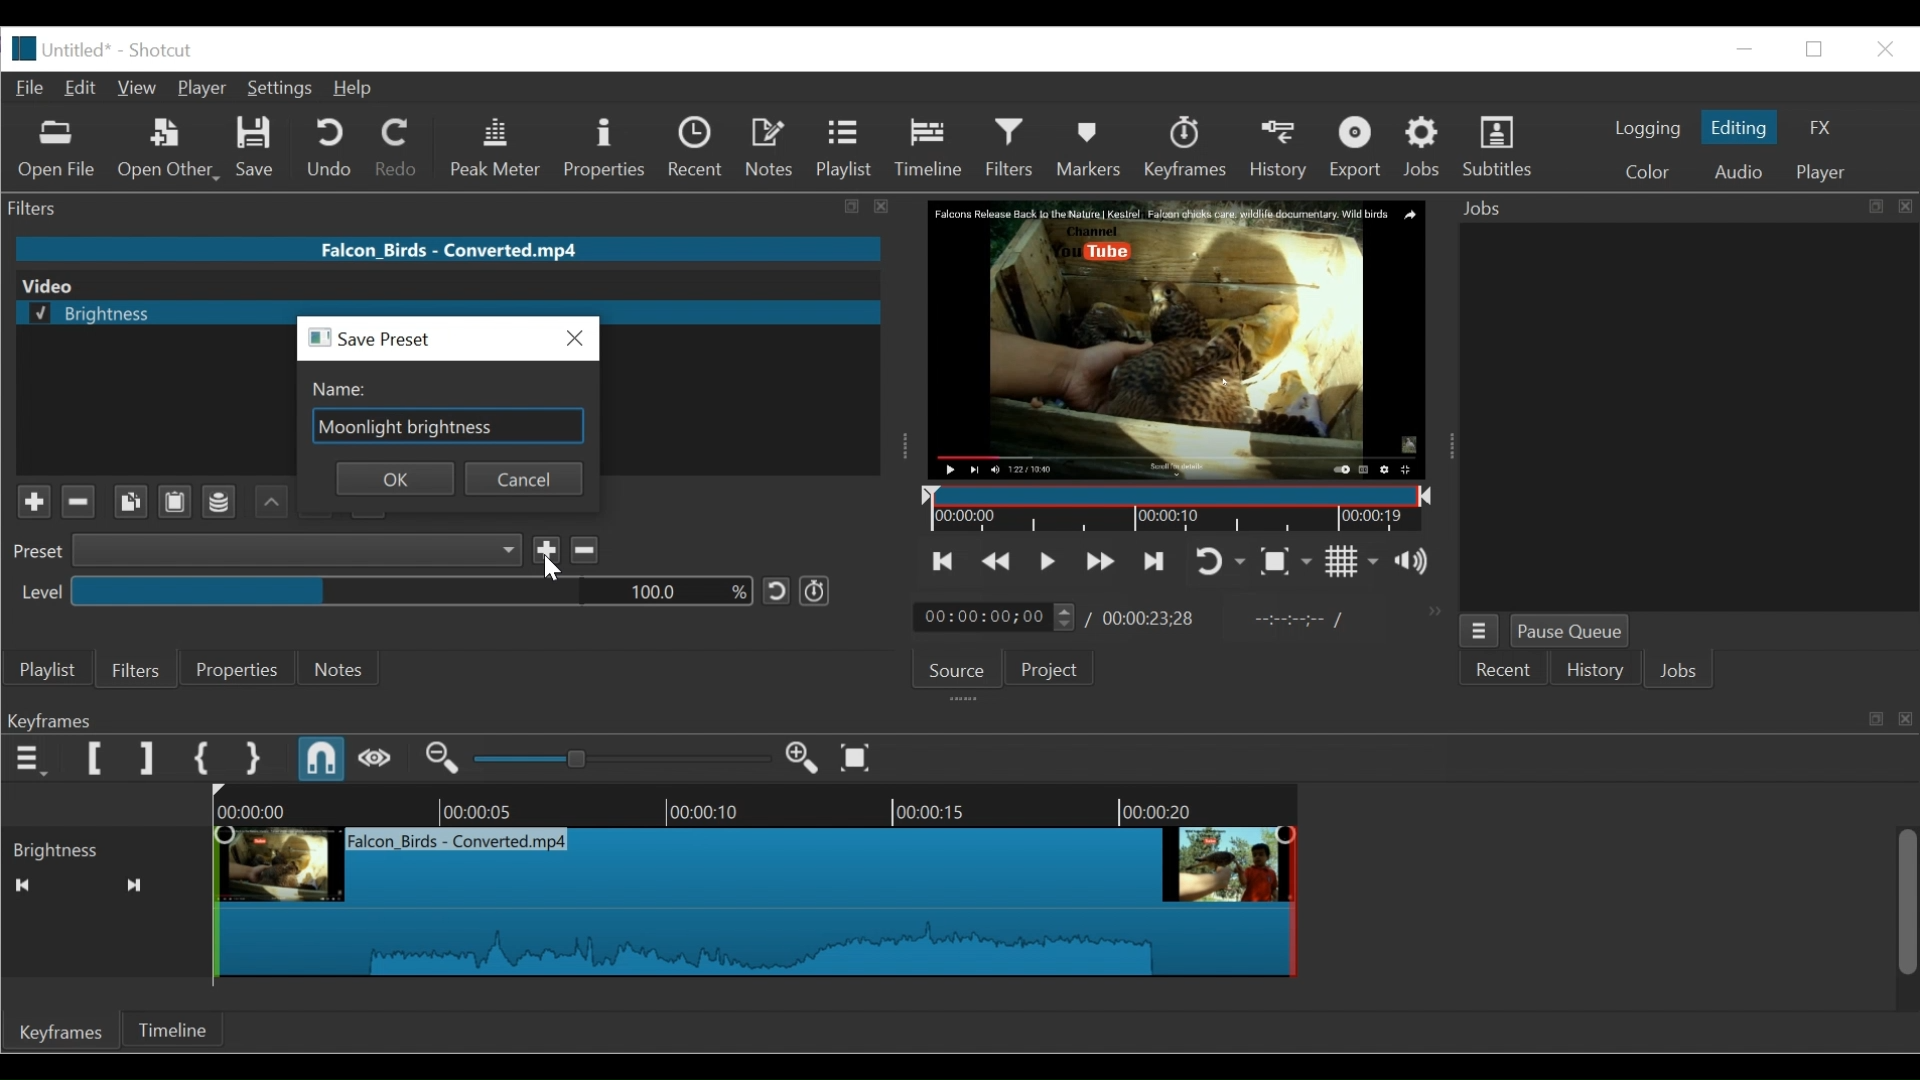  I want to click on Backward, so click(265, 502).